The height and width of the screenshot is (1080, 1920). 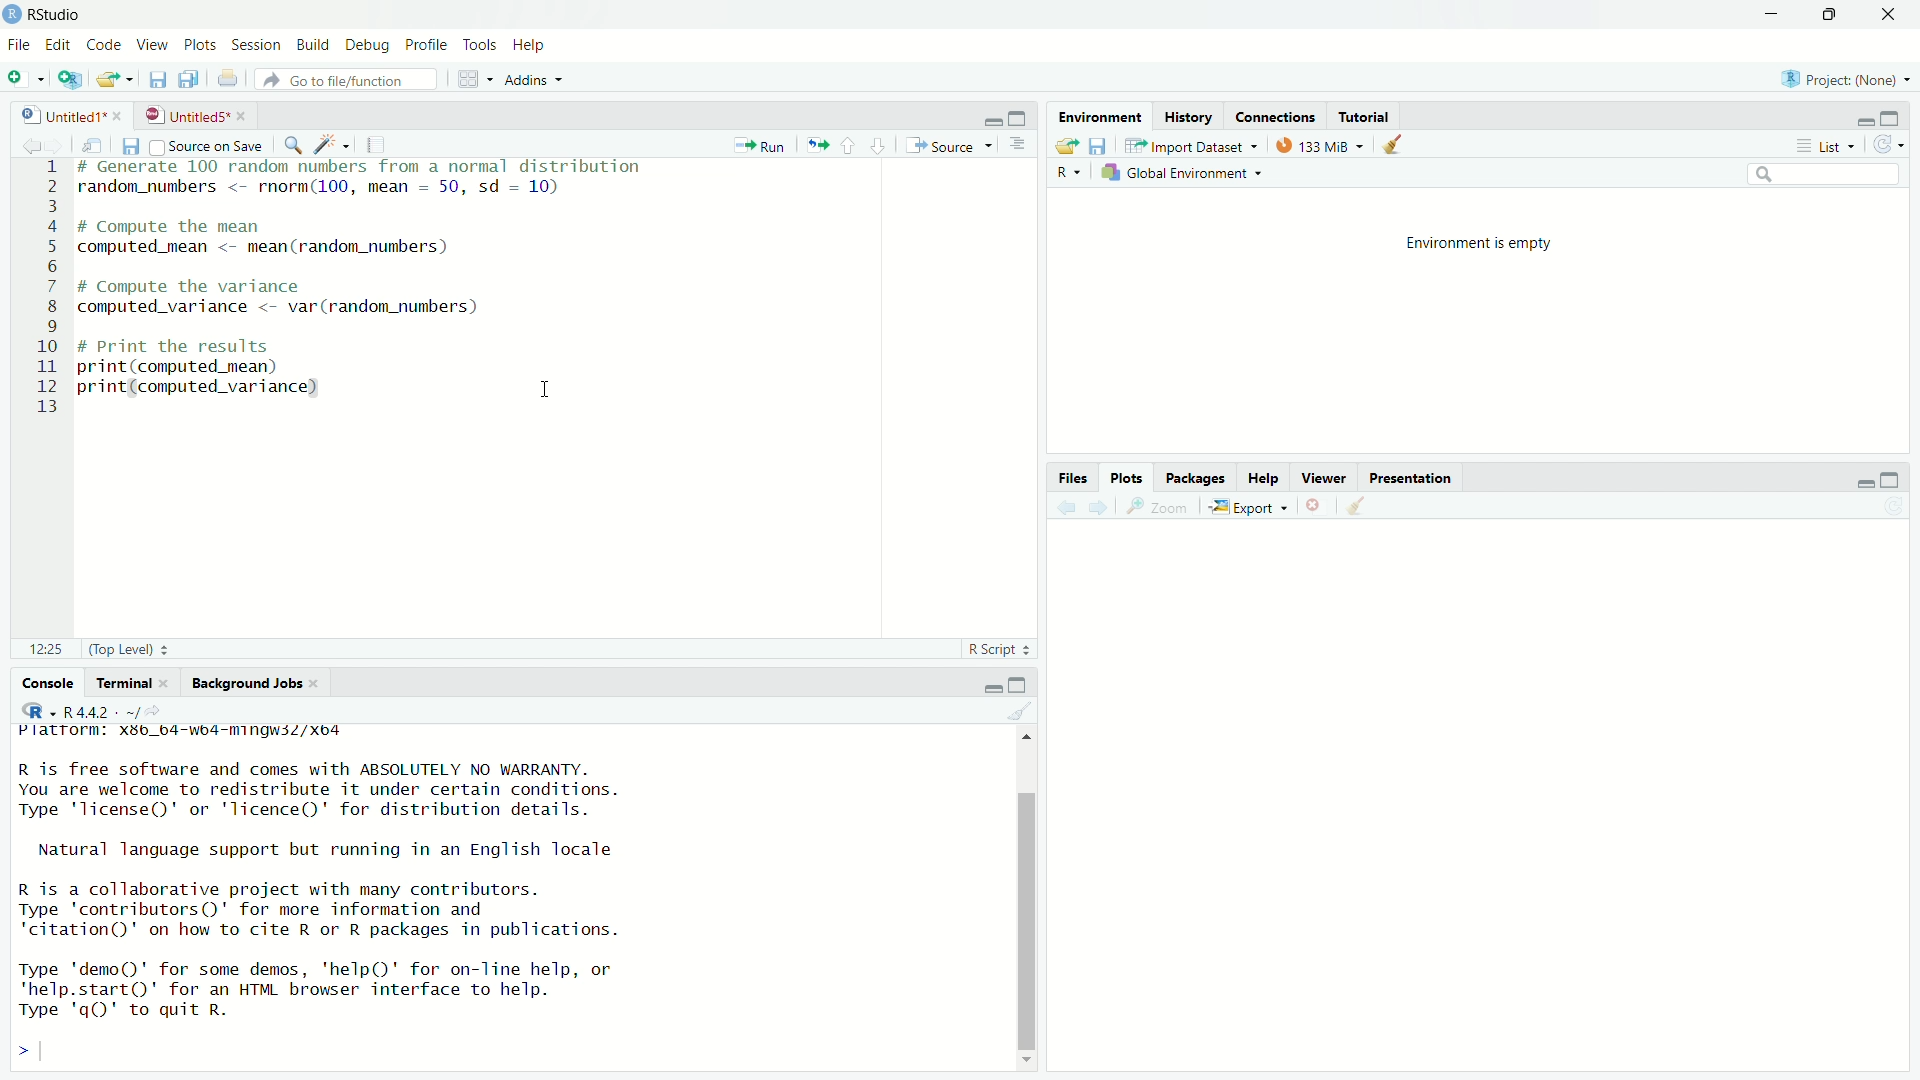 What do you see at coordinates (165, 711) in the screenshot?
I see `view the current working directory` at bounding box center [165, 711].